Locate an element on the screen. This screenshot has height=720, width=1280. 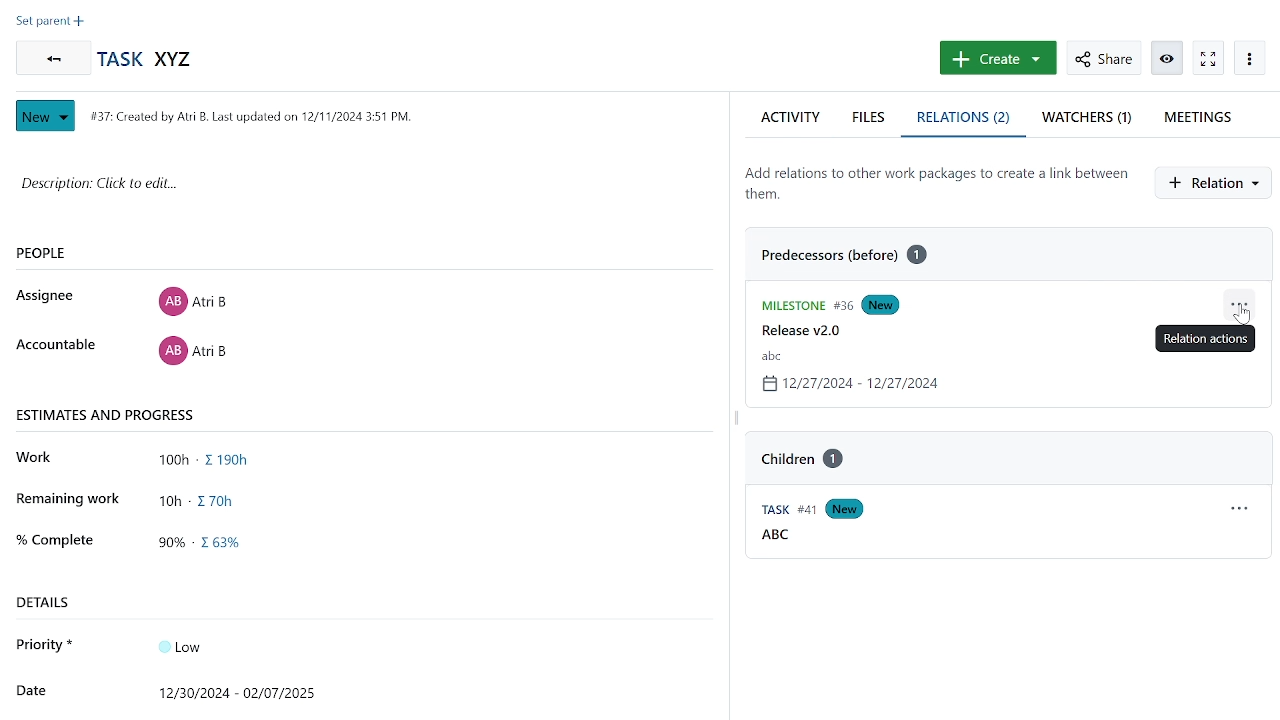
completed work in progress is located at coordinates (209, 545).